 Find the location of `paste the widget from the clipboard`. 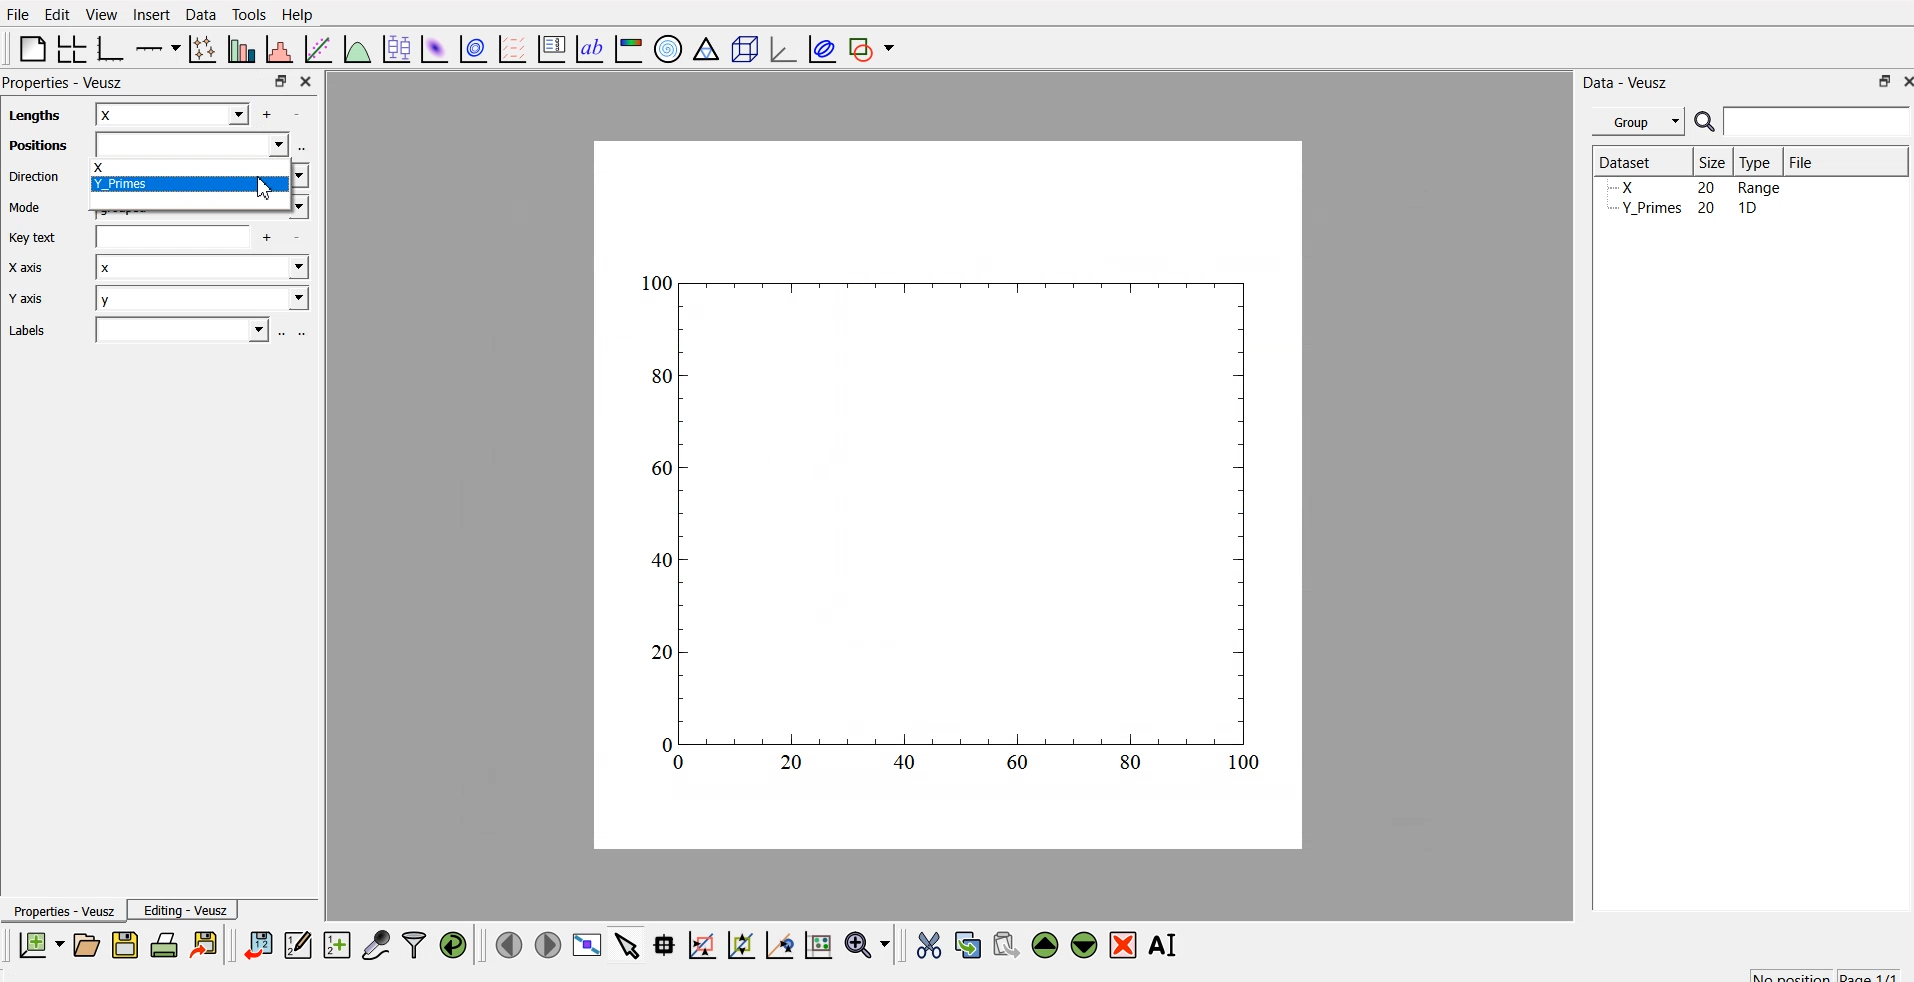

paste the widget from the clipboard is located at coordinates (1006, 944).